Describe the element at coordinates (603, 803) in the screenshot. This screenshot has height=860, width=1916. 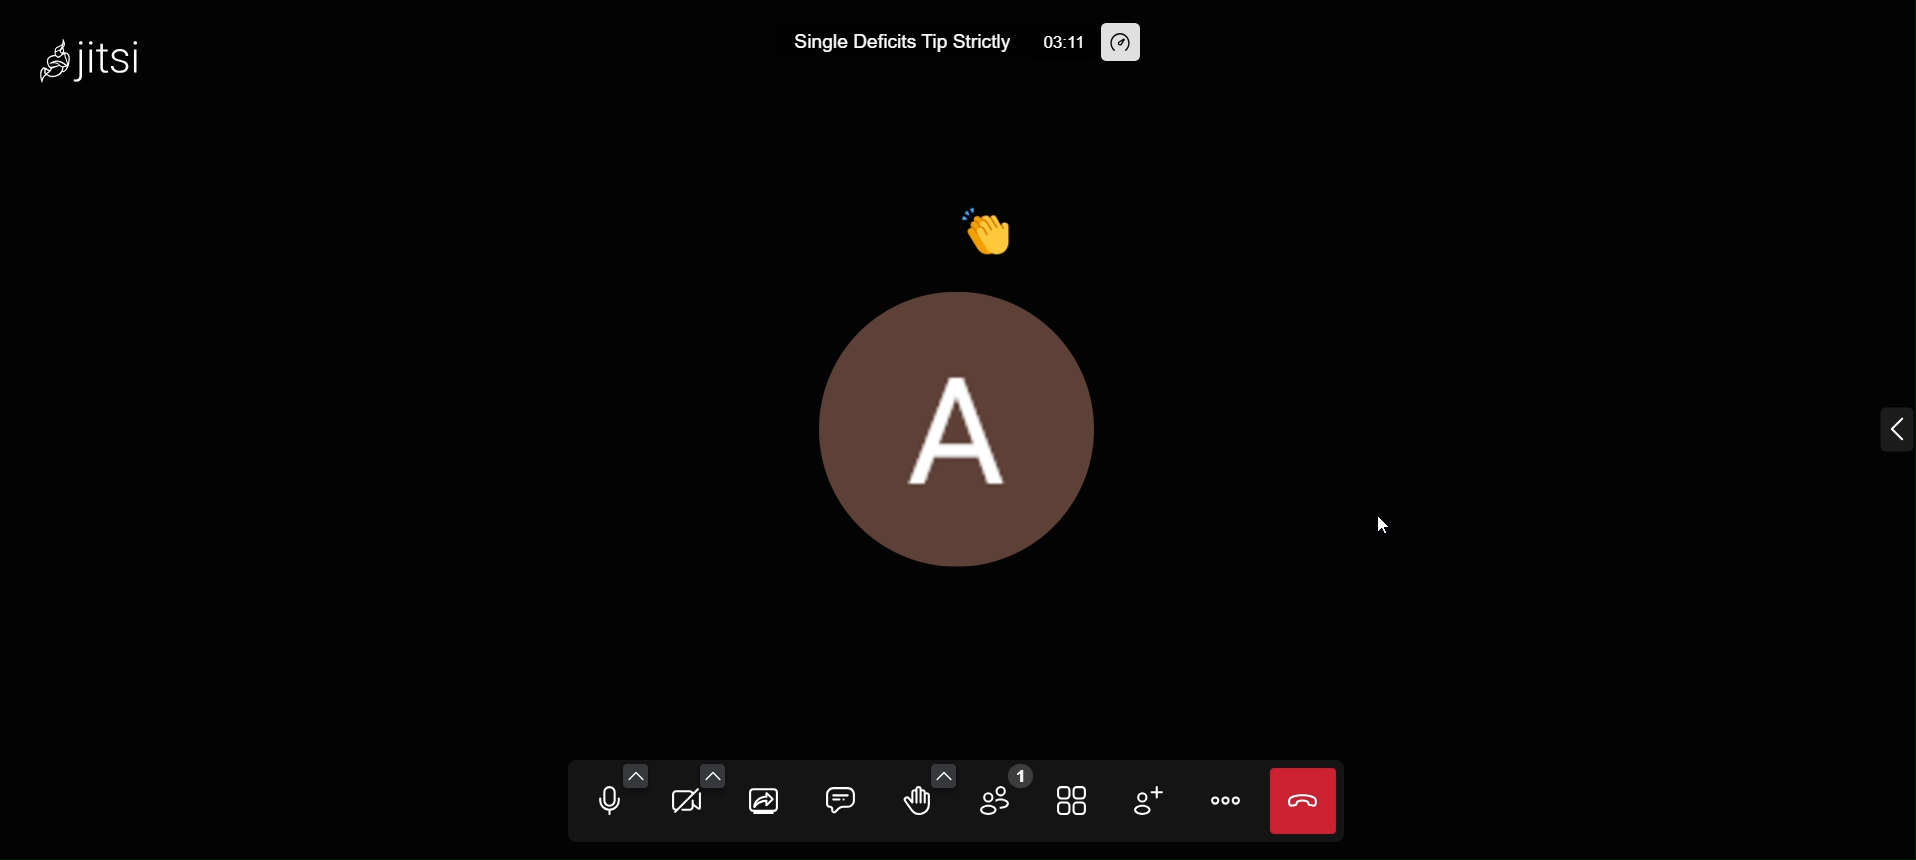
I see `use microphone` at that location.